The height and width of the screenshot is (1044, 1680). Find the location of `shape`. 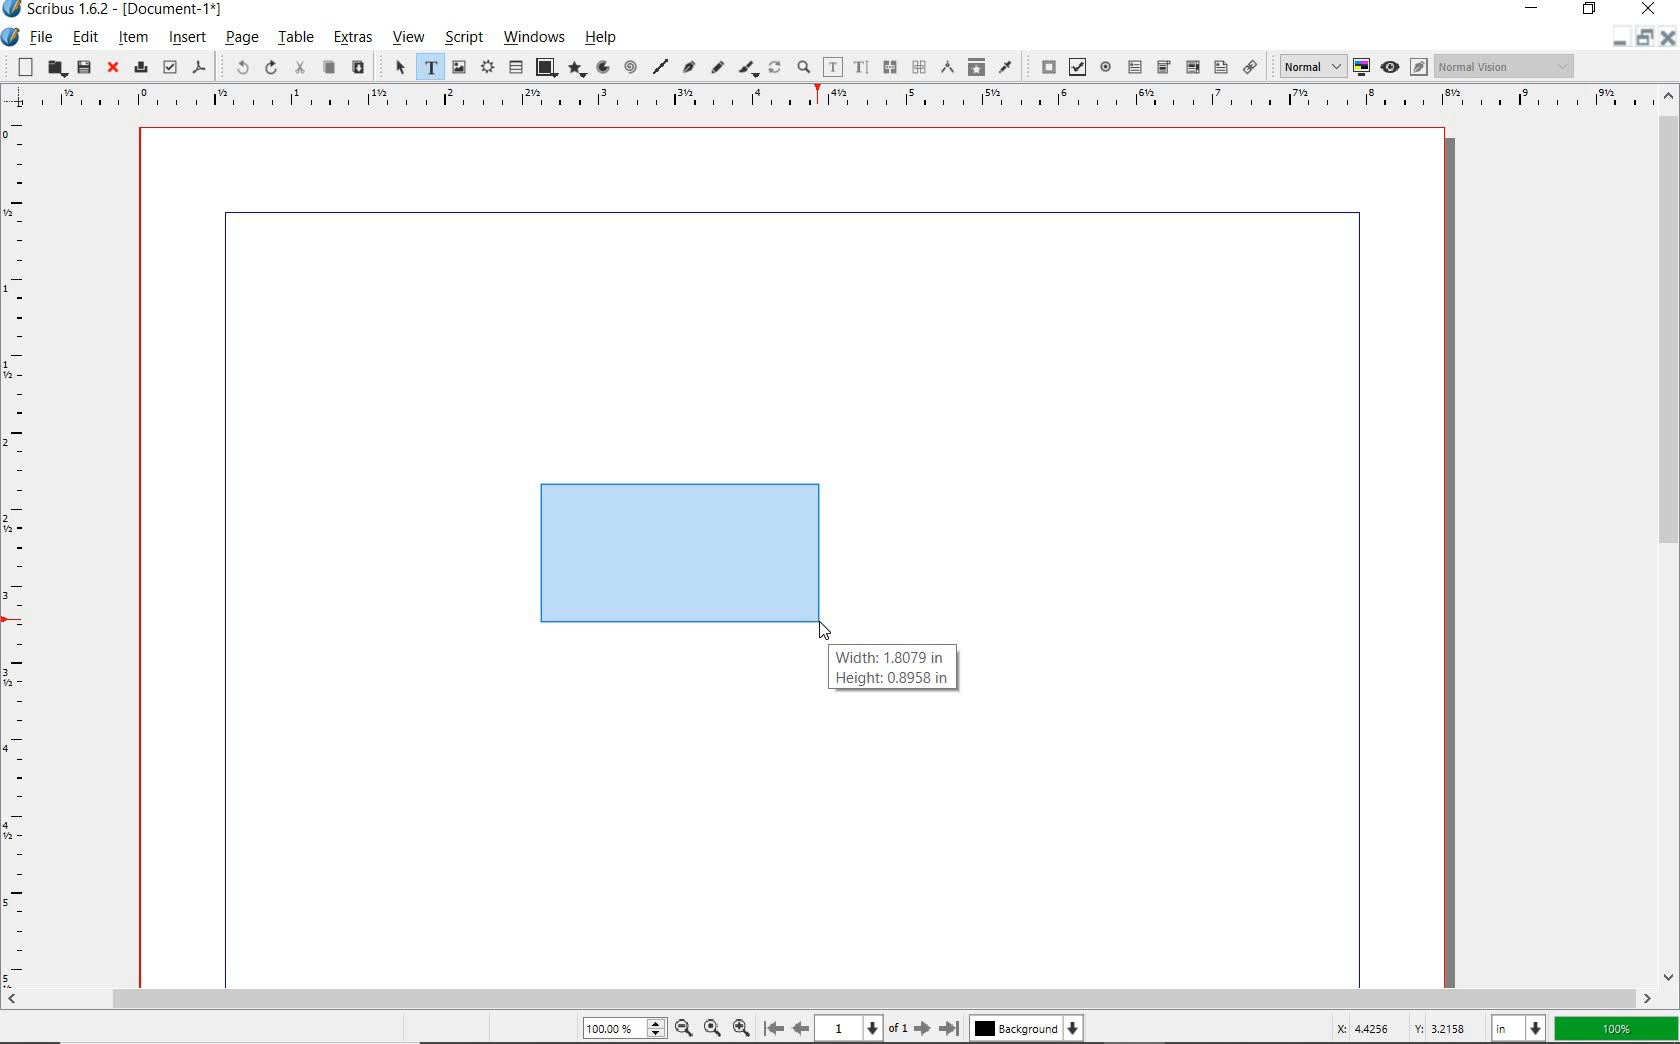

shape is located at coordinates (545, 66).